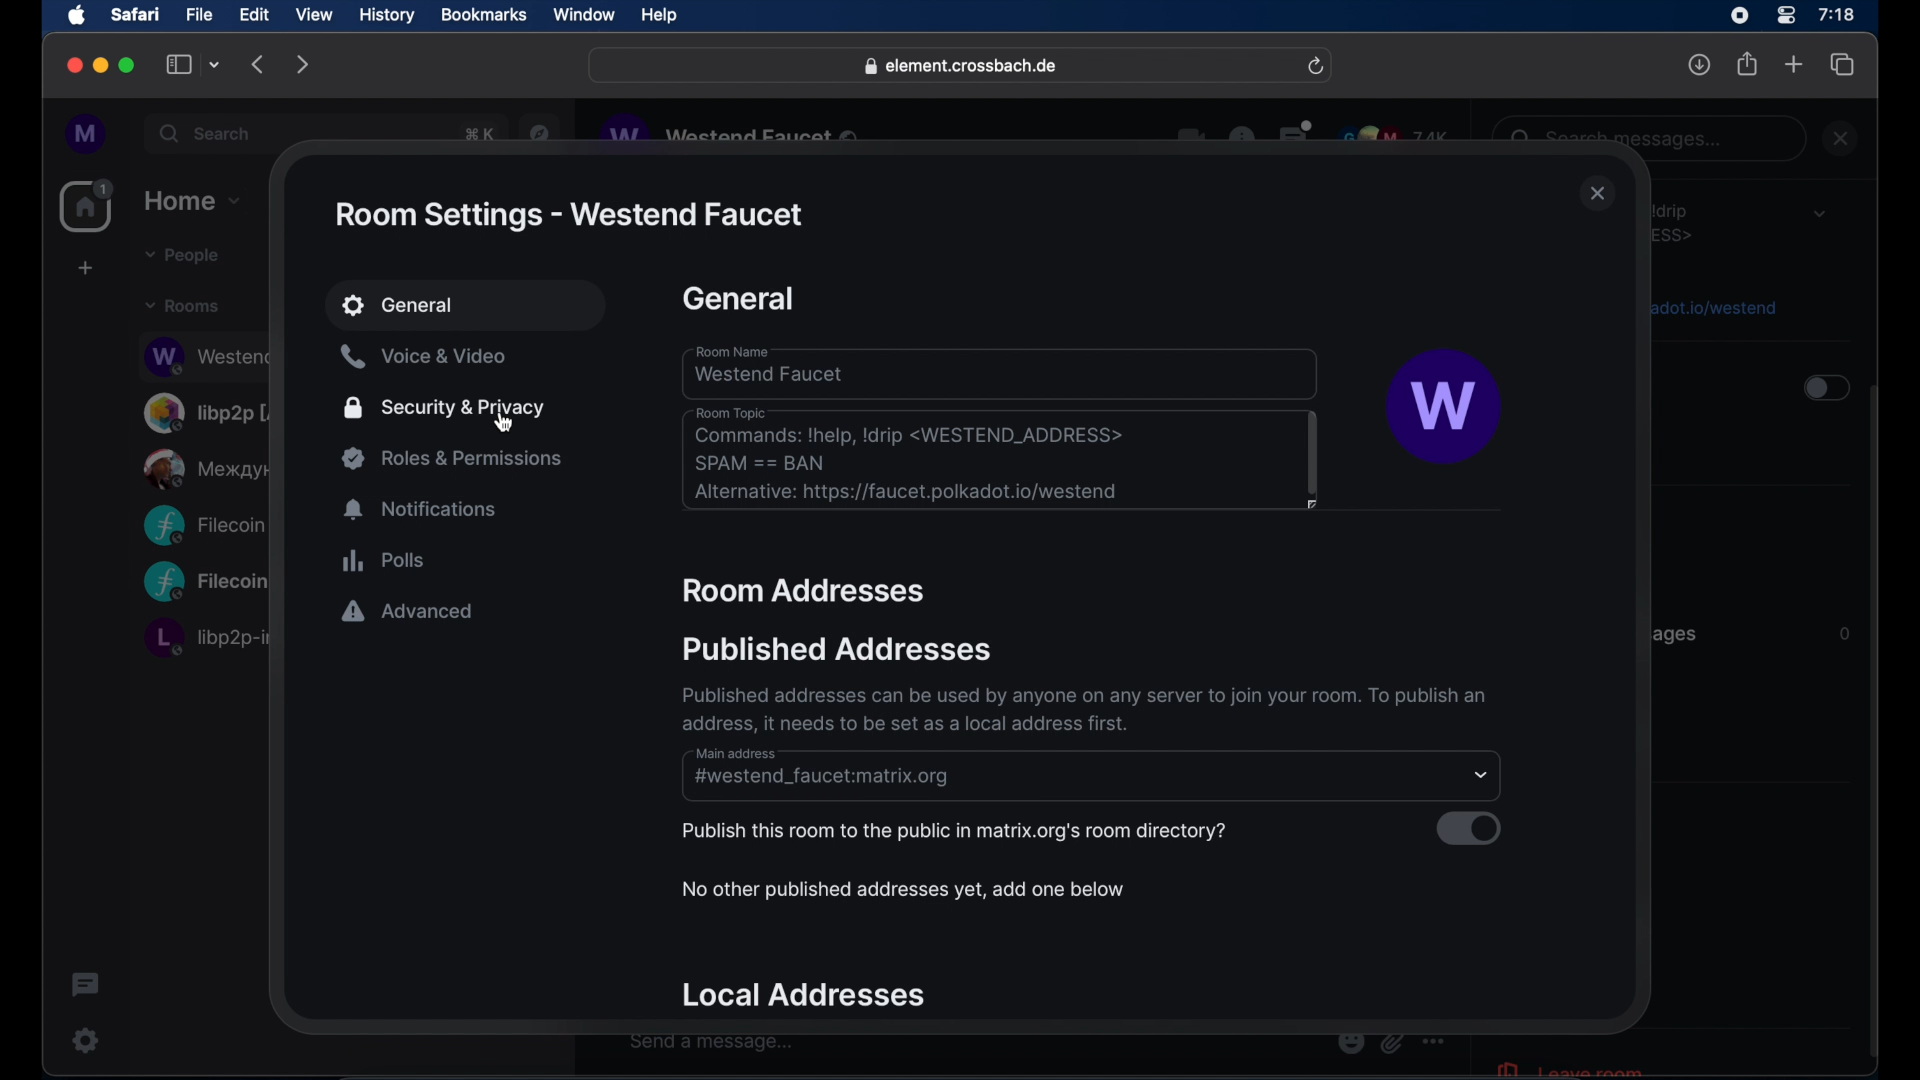 This screenshot has height=1080, width=1920. What do you see at coordinates (259, 64) in the screenshot?
I see `backward` at bounding box center [259, 64].